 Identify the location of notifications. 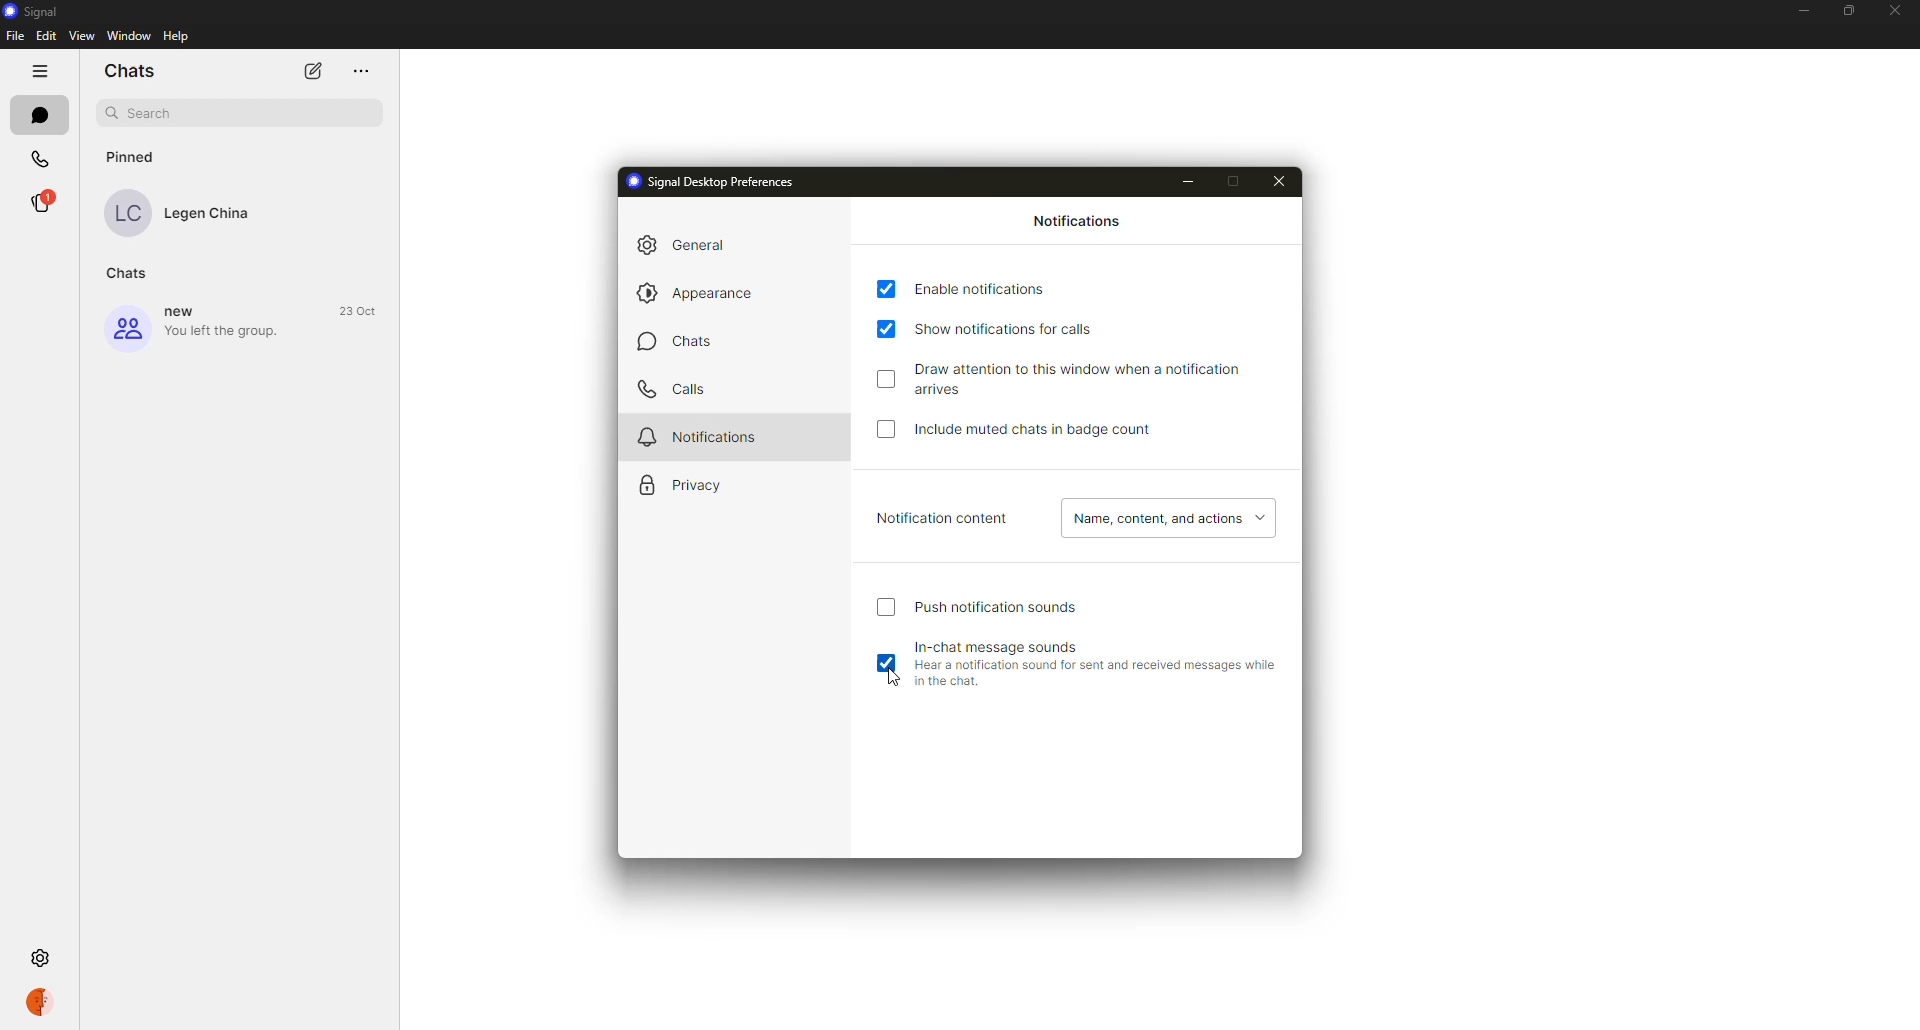
(704, 438).